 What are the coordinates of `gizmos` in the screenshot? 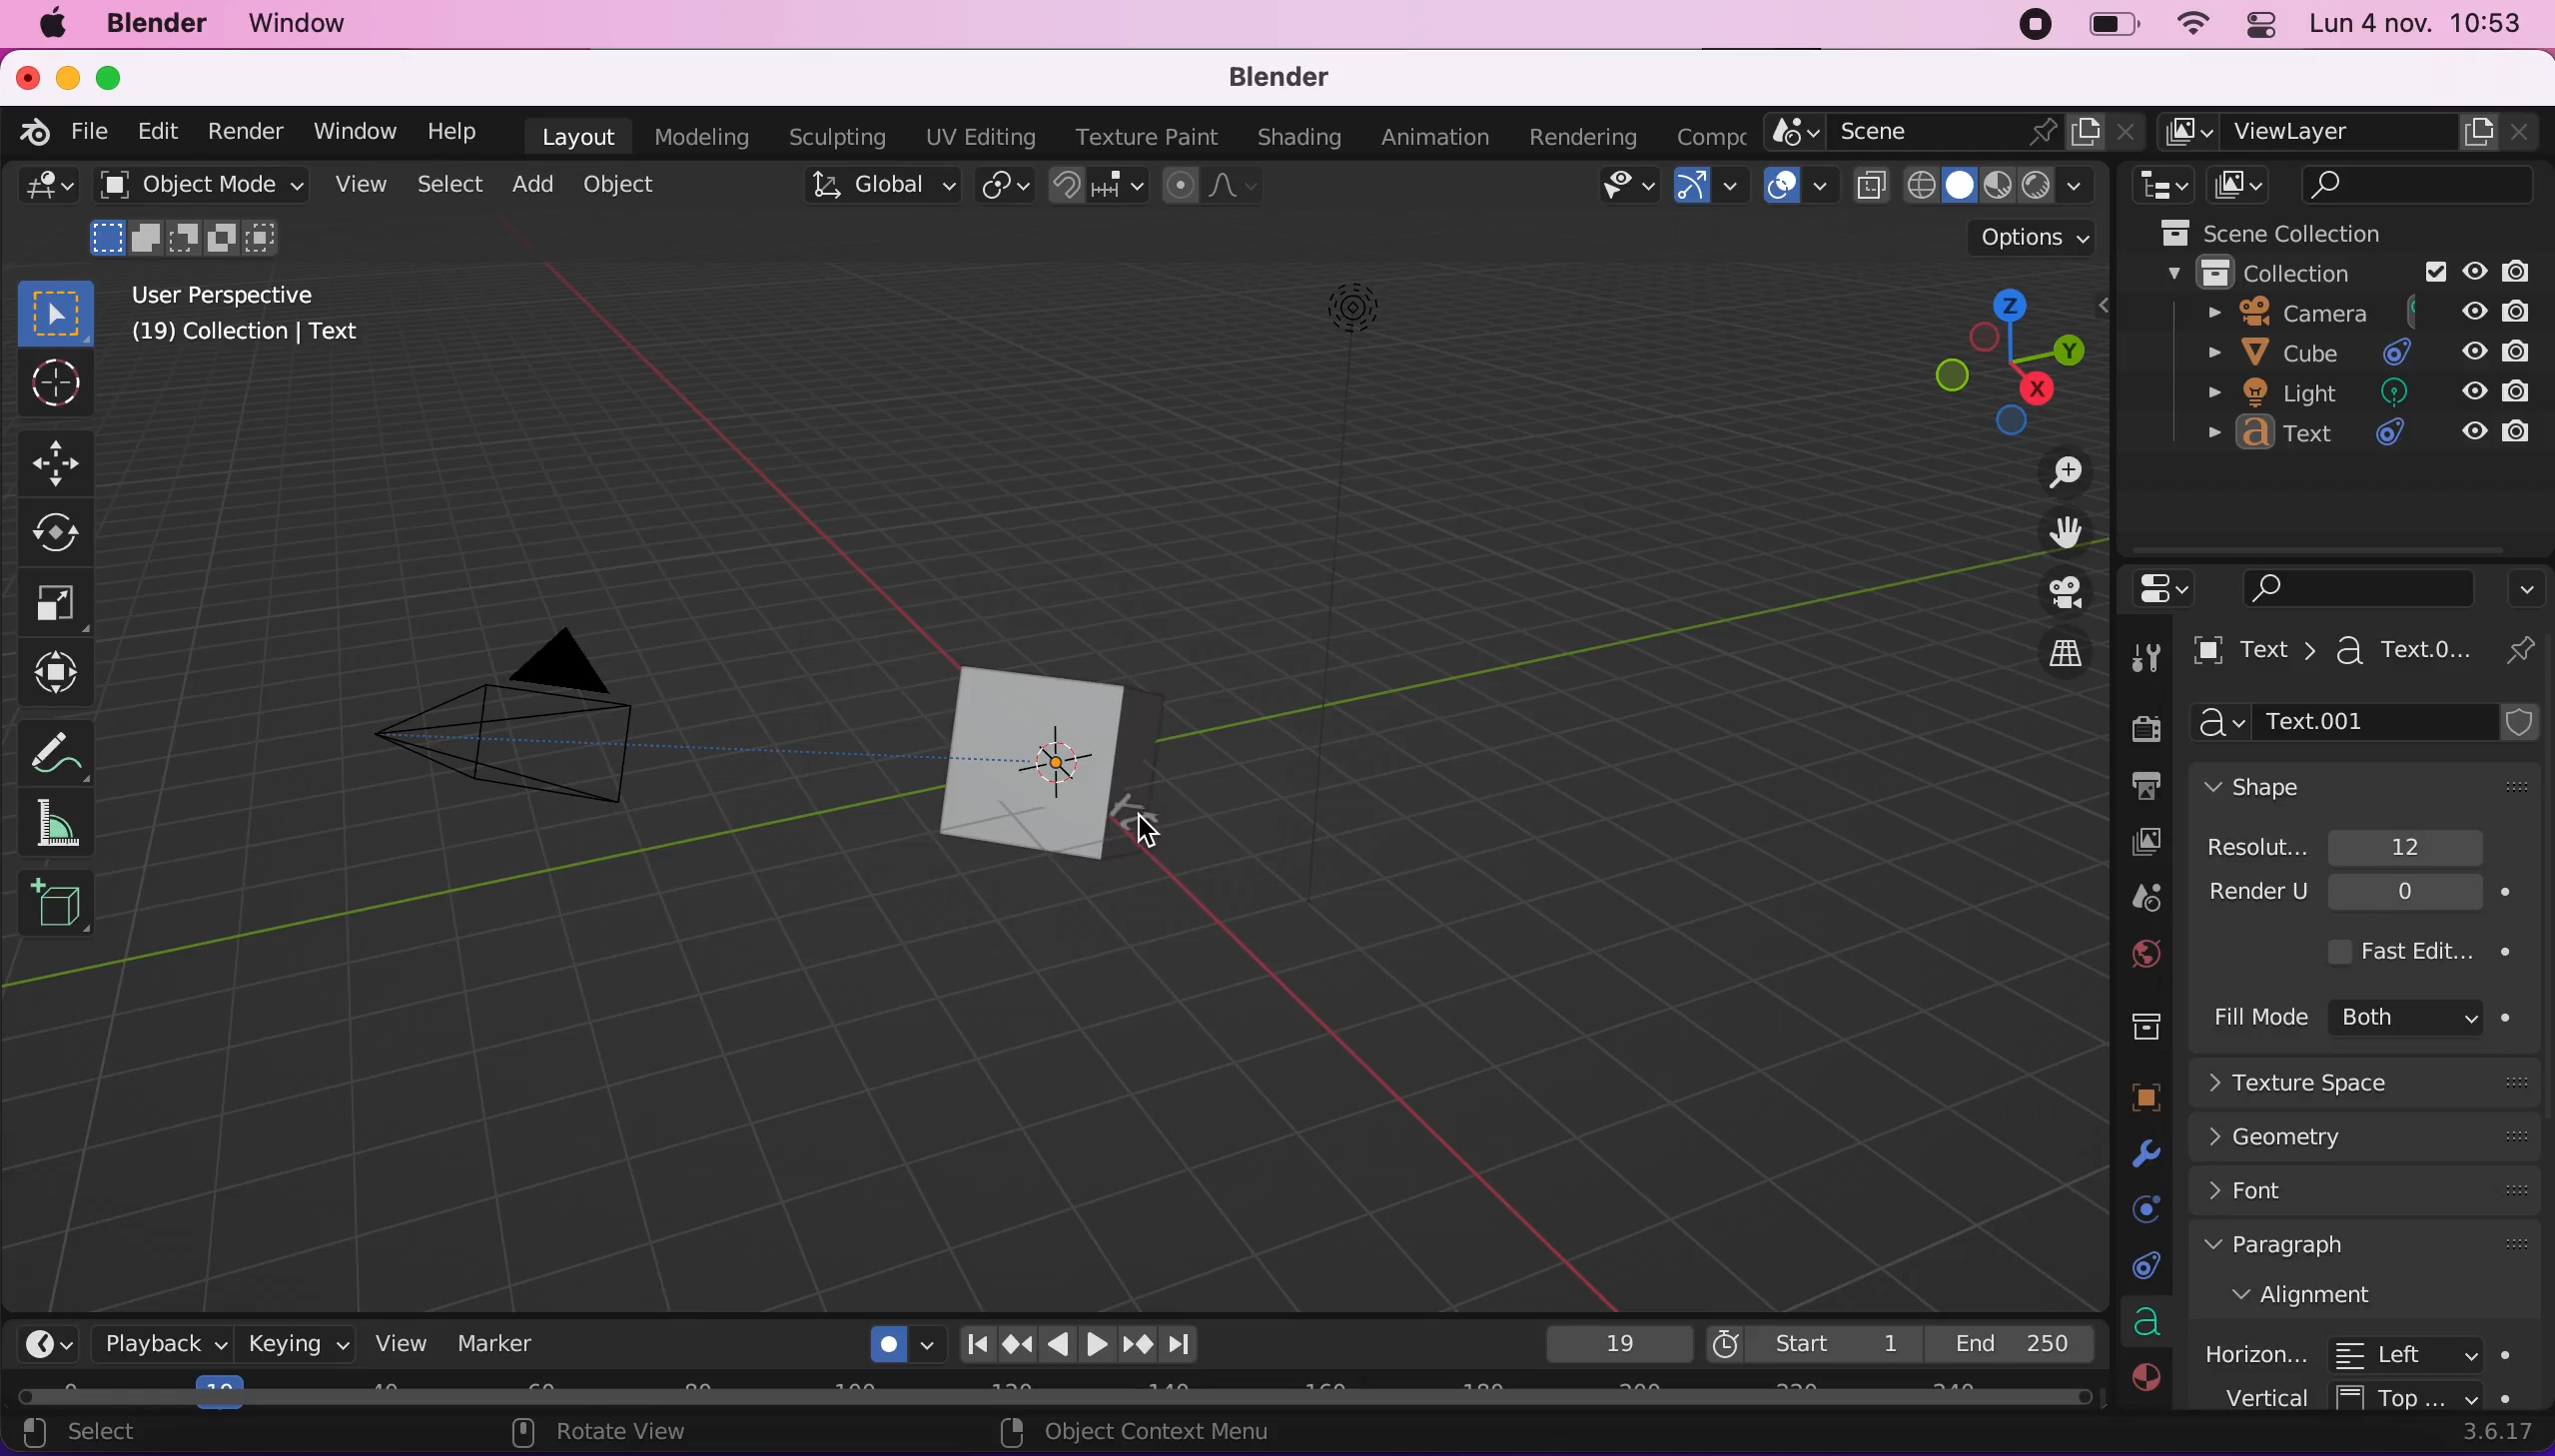 It's located at (1709, 188).